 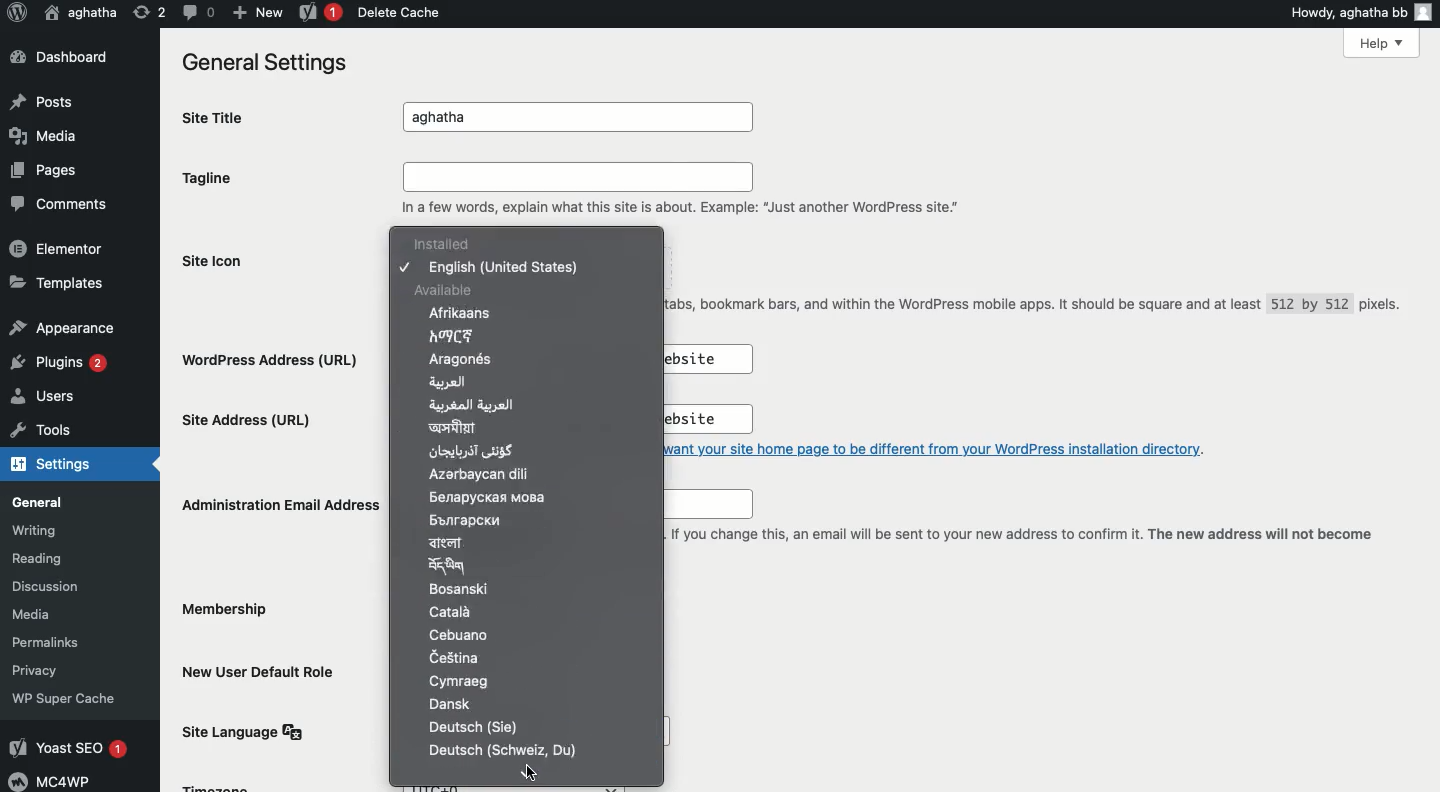 What do you see at coordinates (81, 11) in the screenshot?
I see `aghatha` at bounding box center [81, 11].